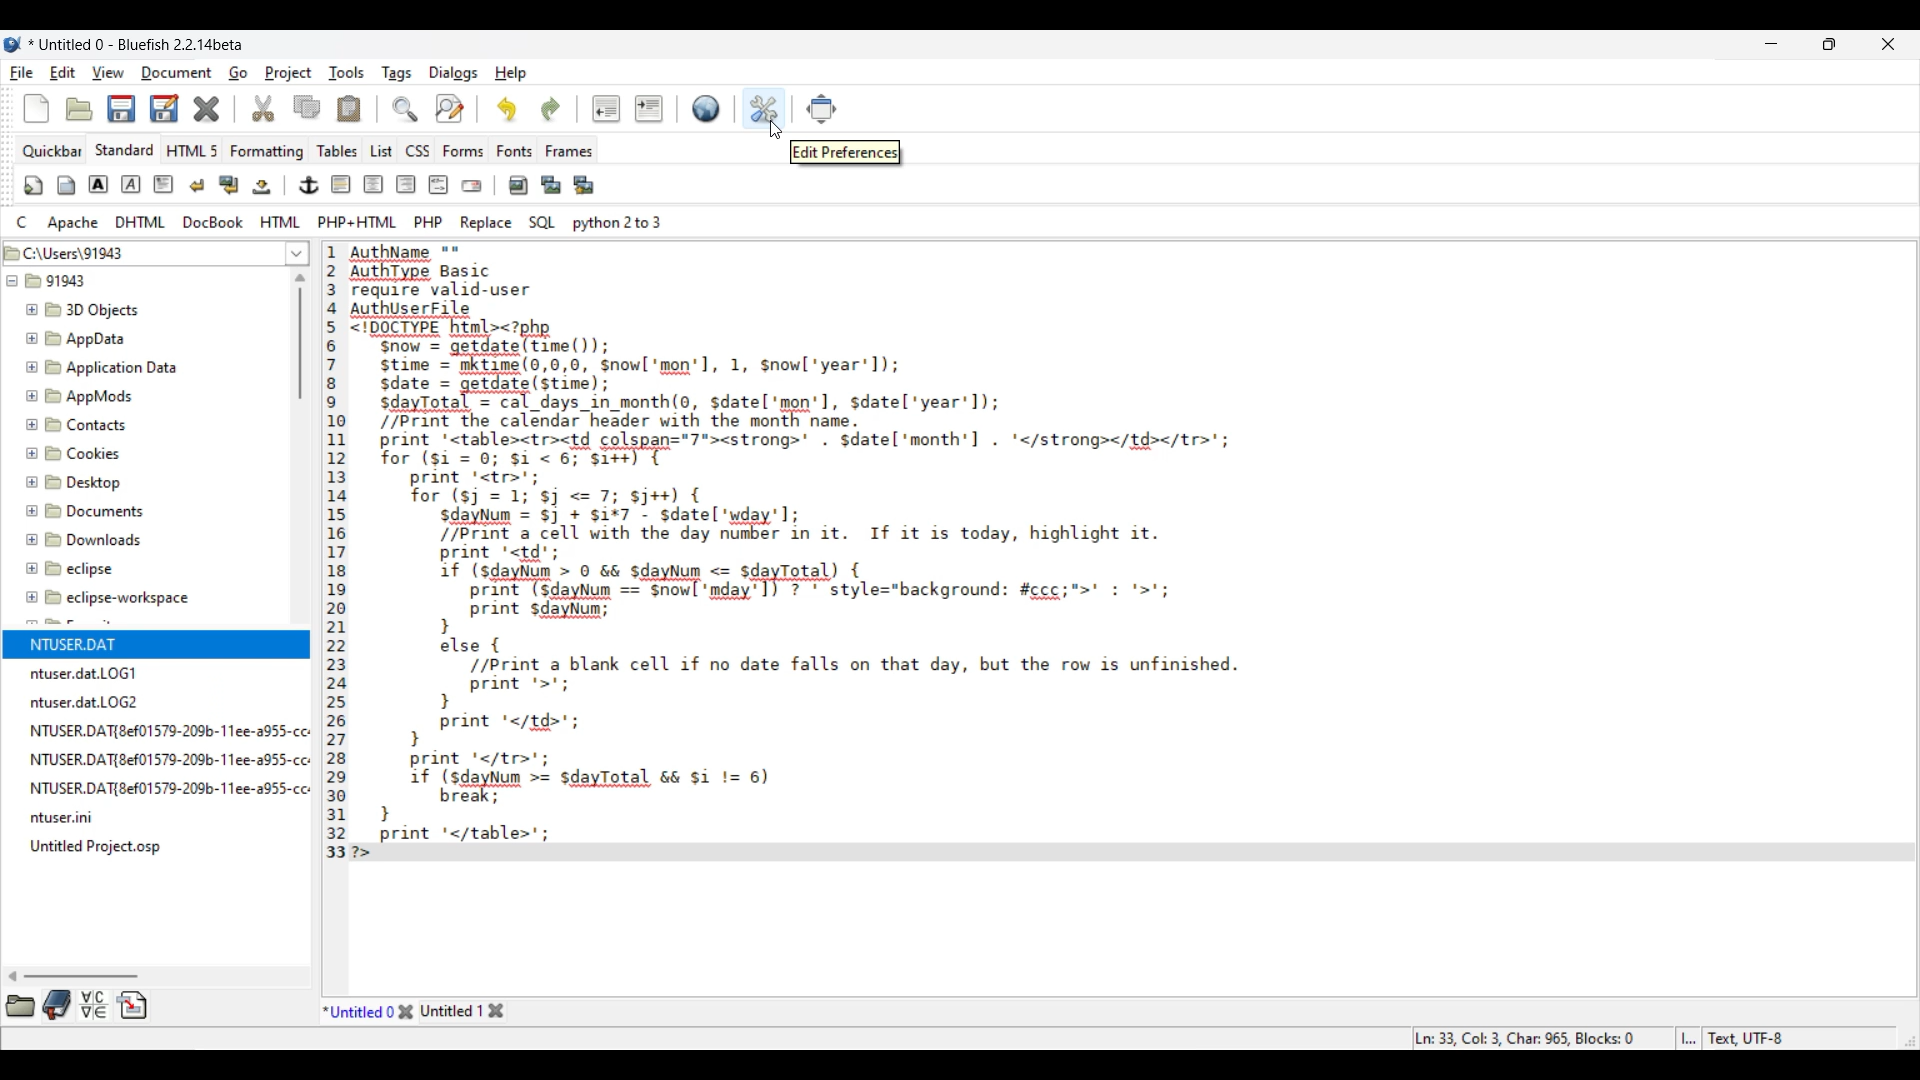  What do you see at coordinates (1772, 44) in the screenshot?
I see `Minimize` at bounding box center [1772, 44].